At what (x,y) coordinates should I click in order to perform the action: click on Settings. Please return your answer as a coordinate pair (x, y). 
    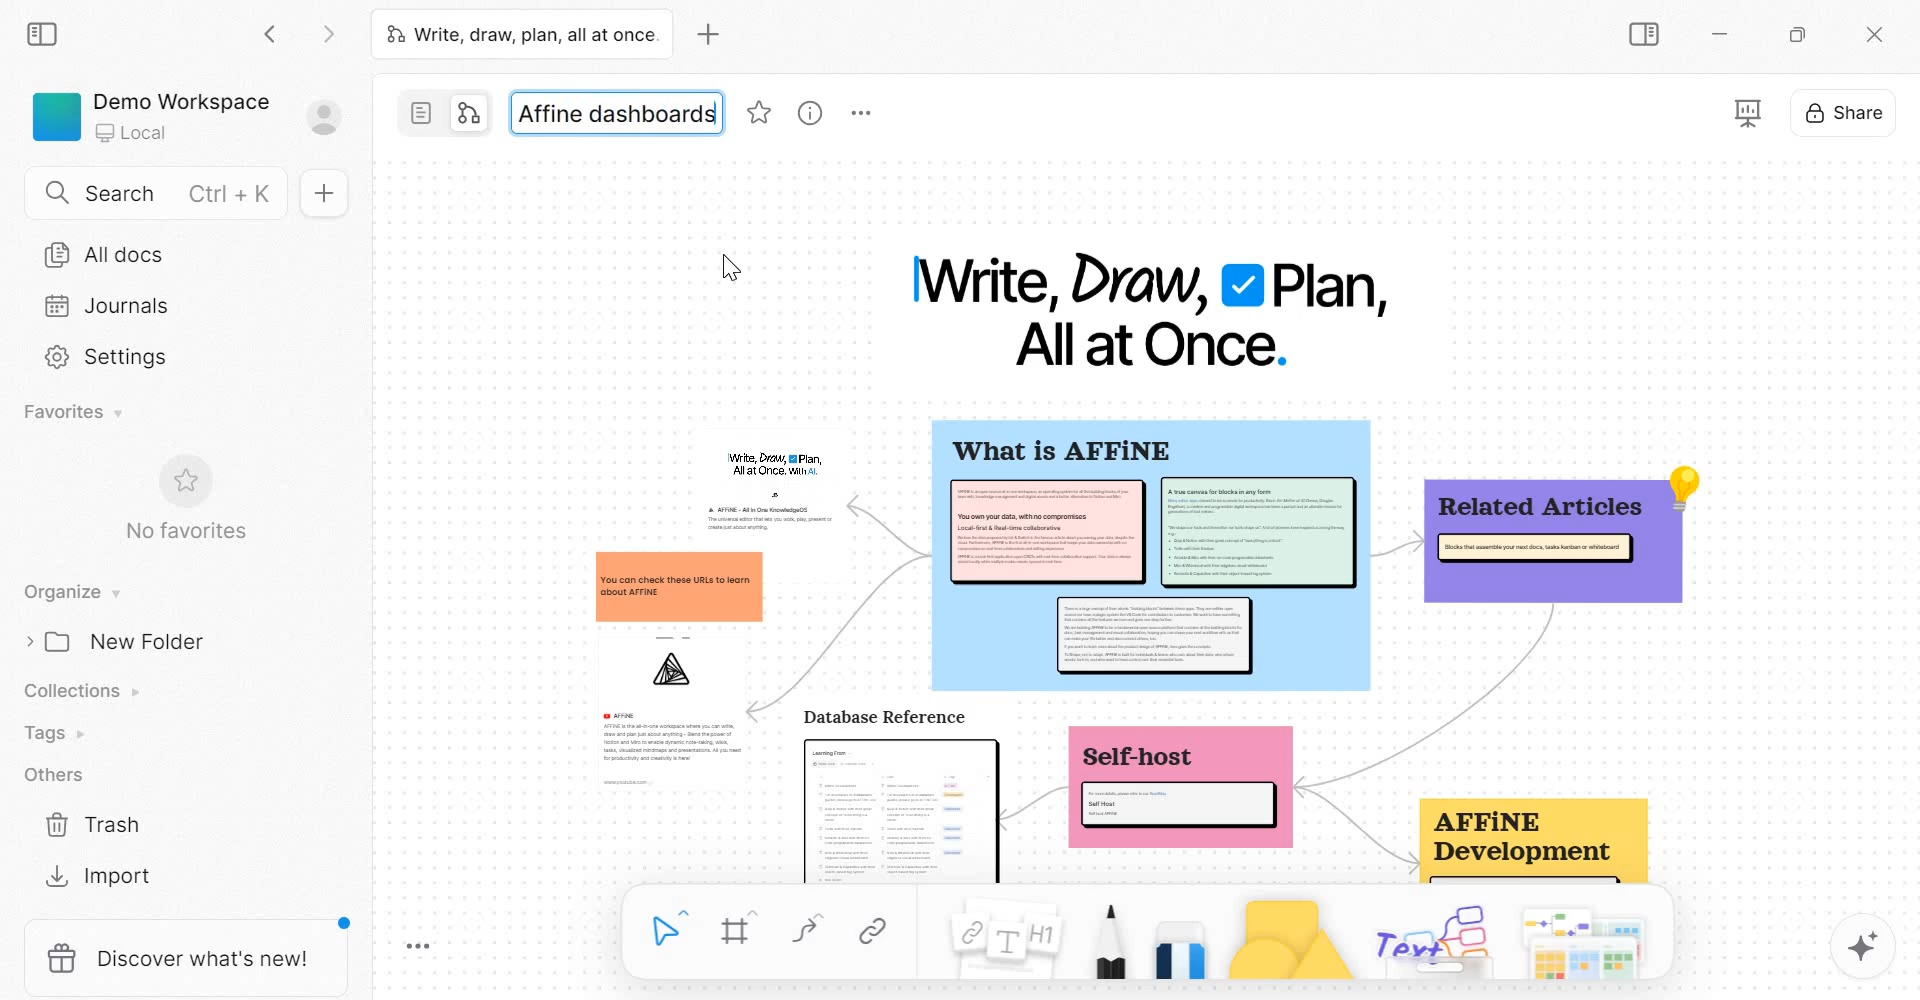
    Looking at the image, I should click on (105, 359).